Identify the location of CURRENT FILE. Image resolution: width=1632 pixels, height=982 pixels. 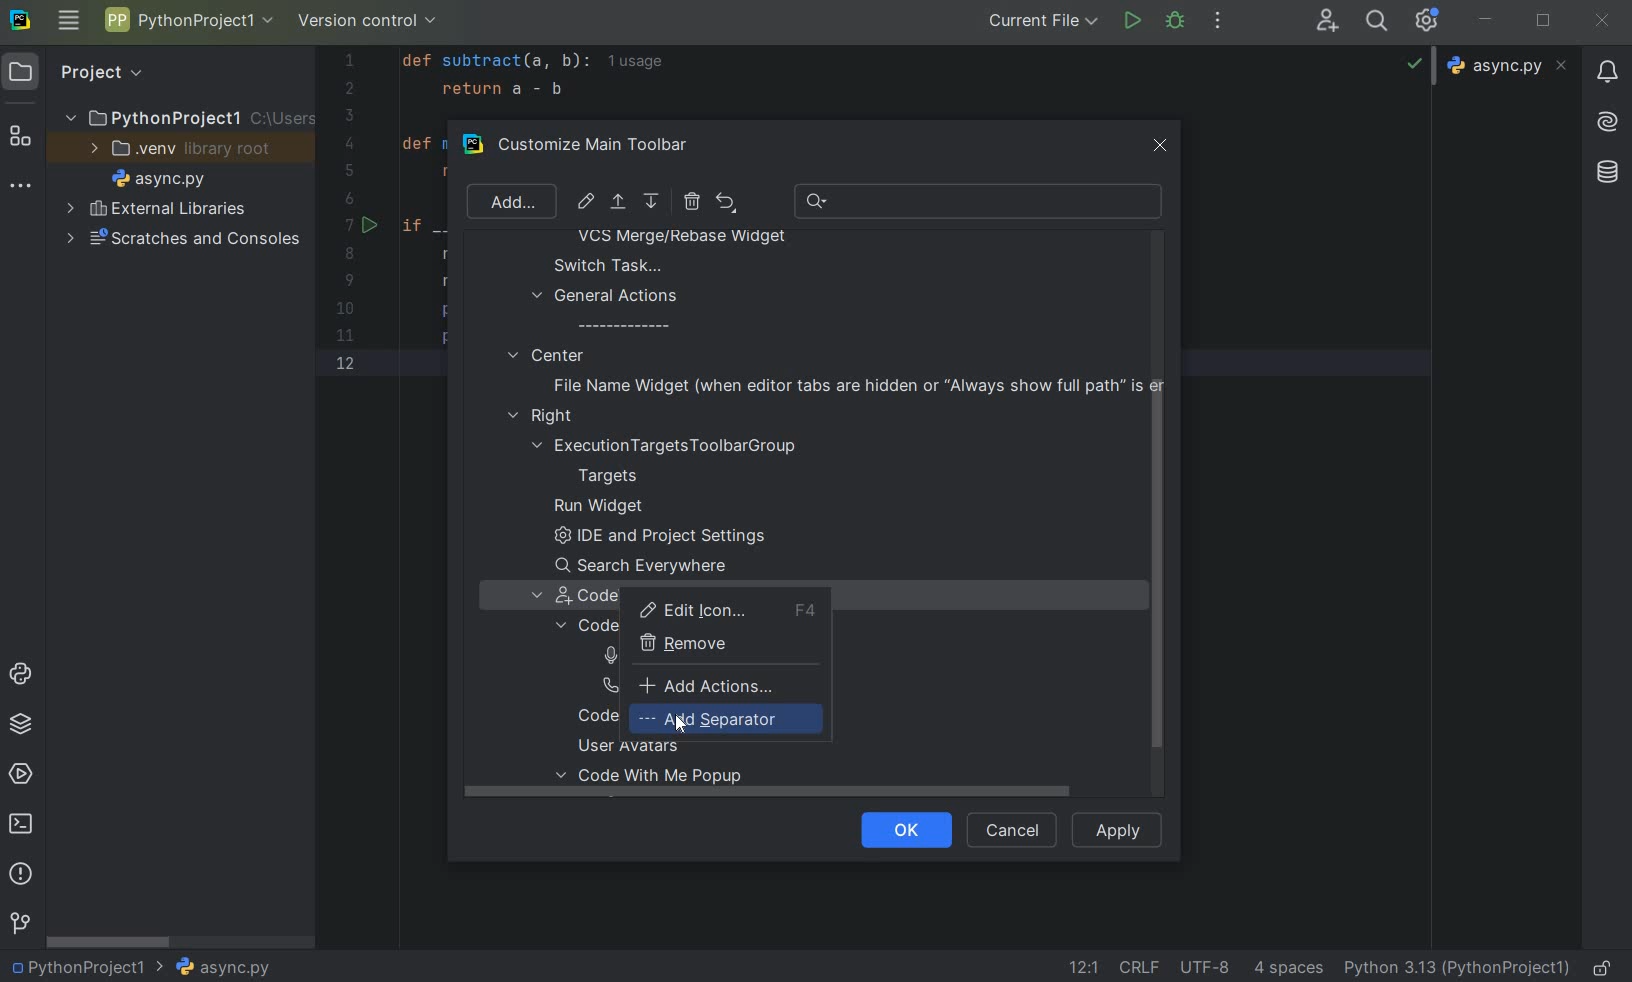
(1043, 20).